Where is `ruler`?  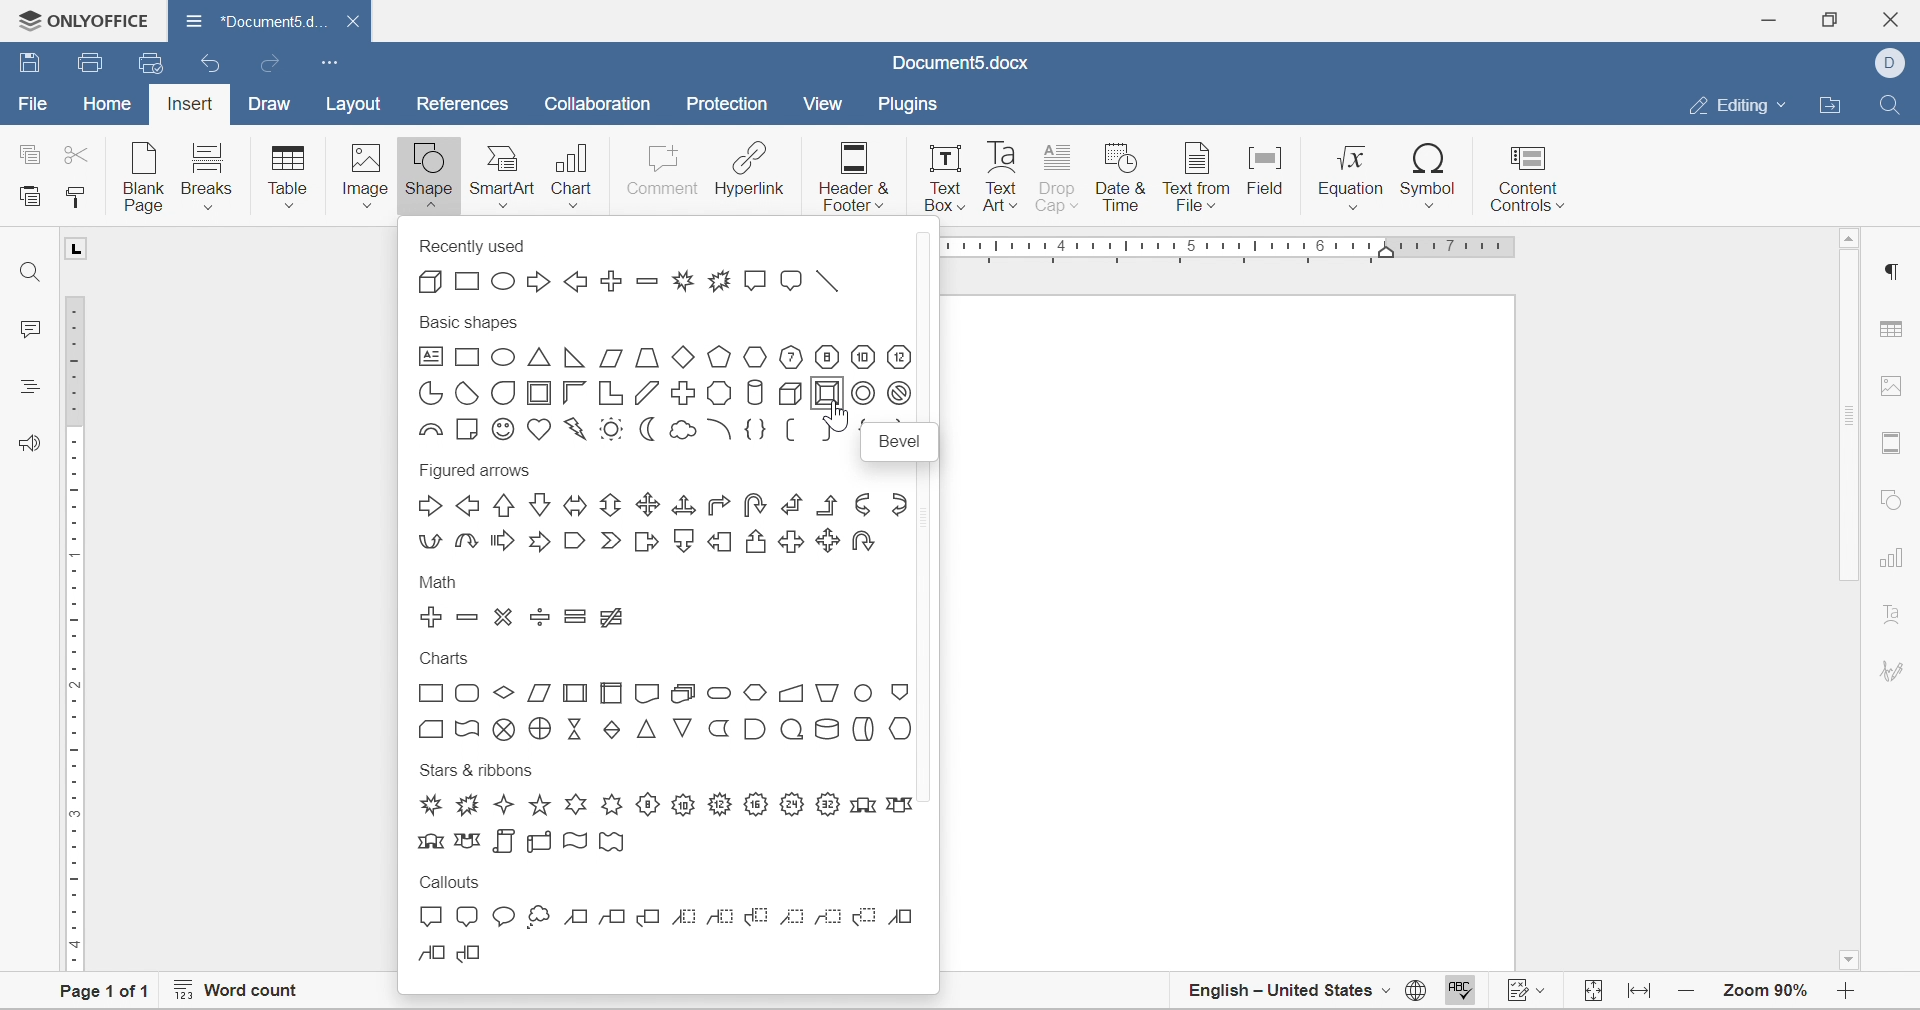
ruler is located at coordinates (1230, 252).